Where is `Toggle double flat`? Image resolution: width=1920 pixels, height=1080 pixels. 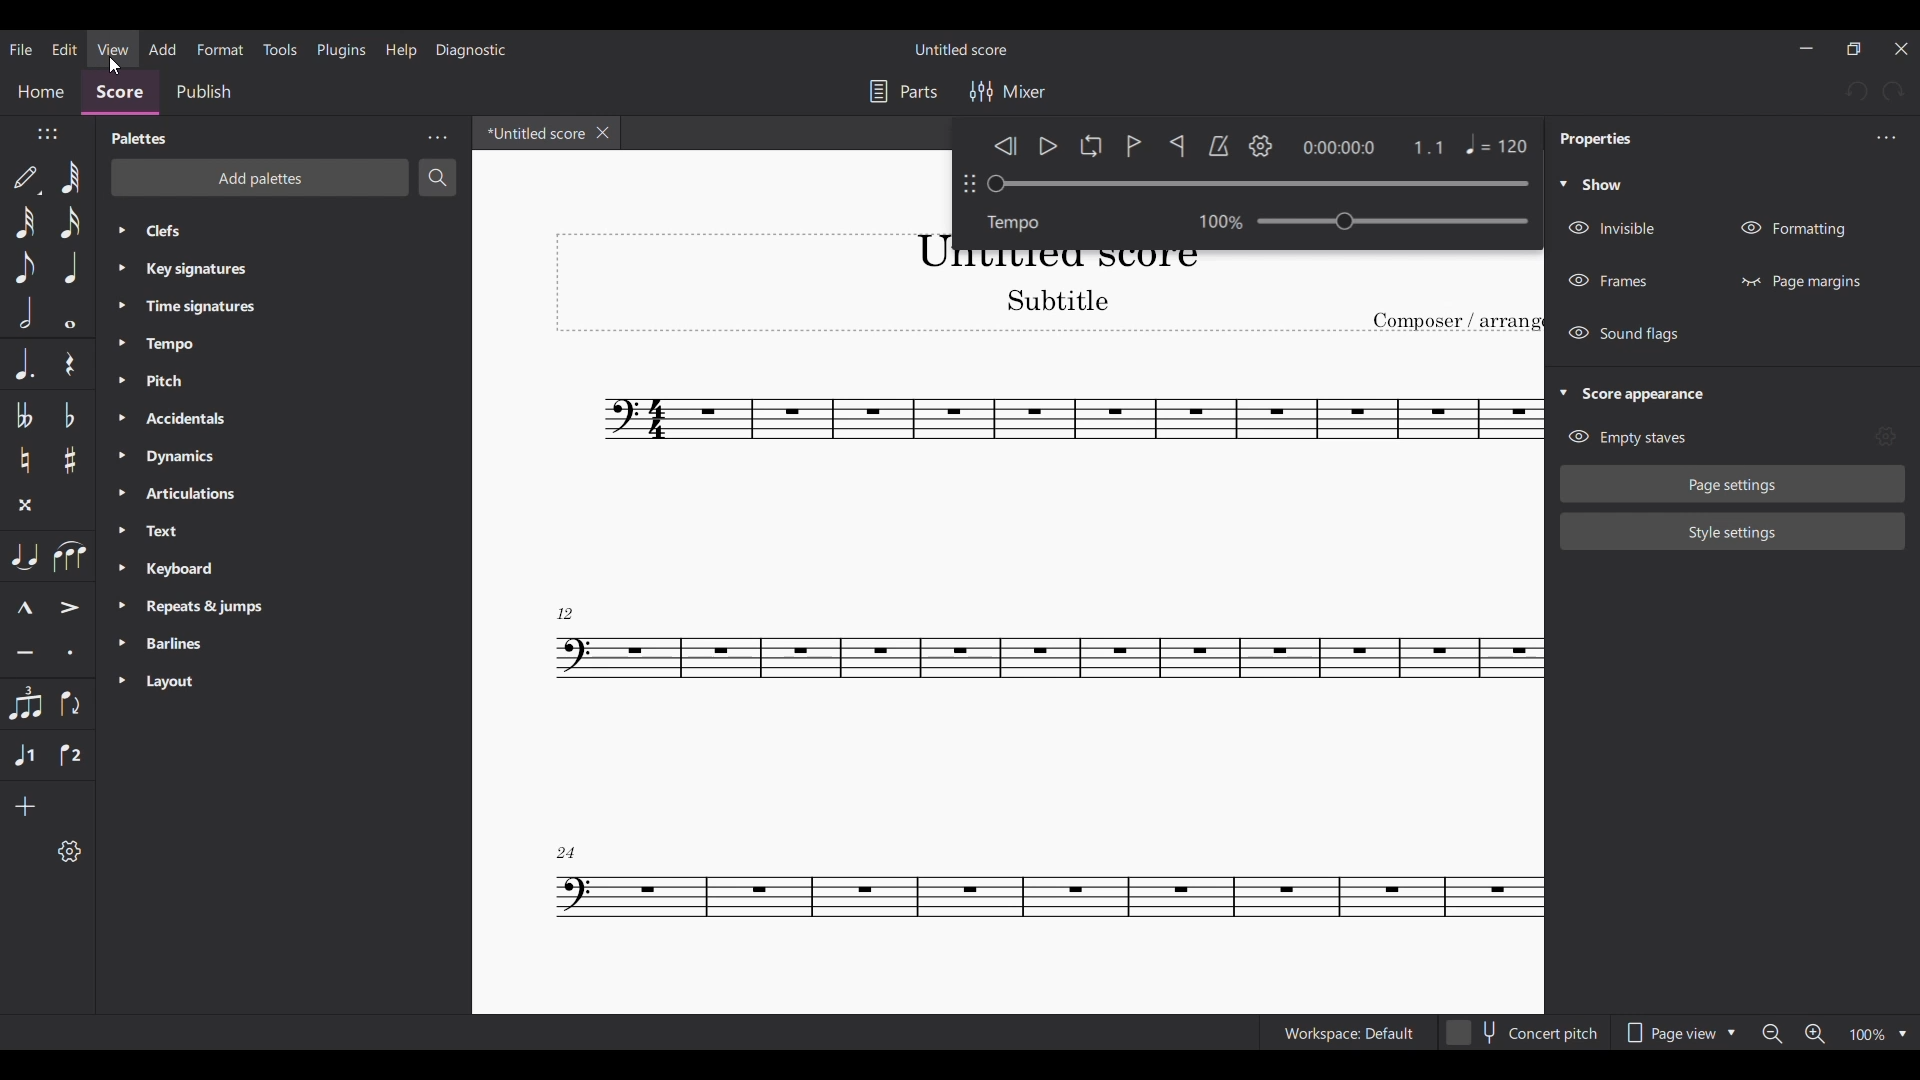 Toggle double flat is located at coordinates (24, 415).